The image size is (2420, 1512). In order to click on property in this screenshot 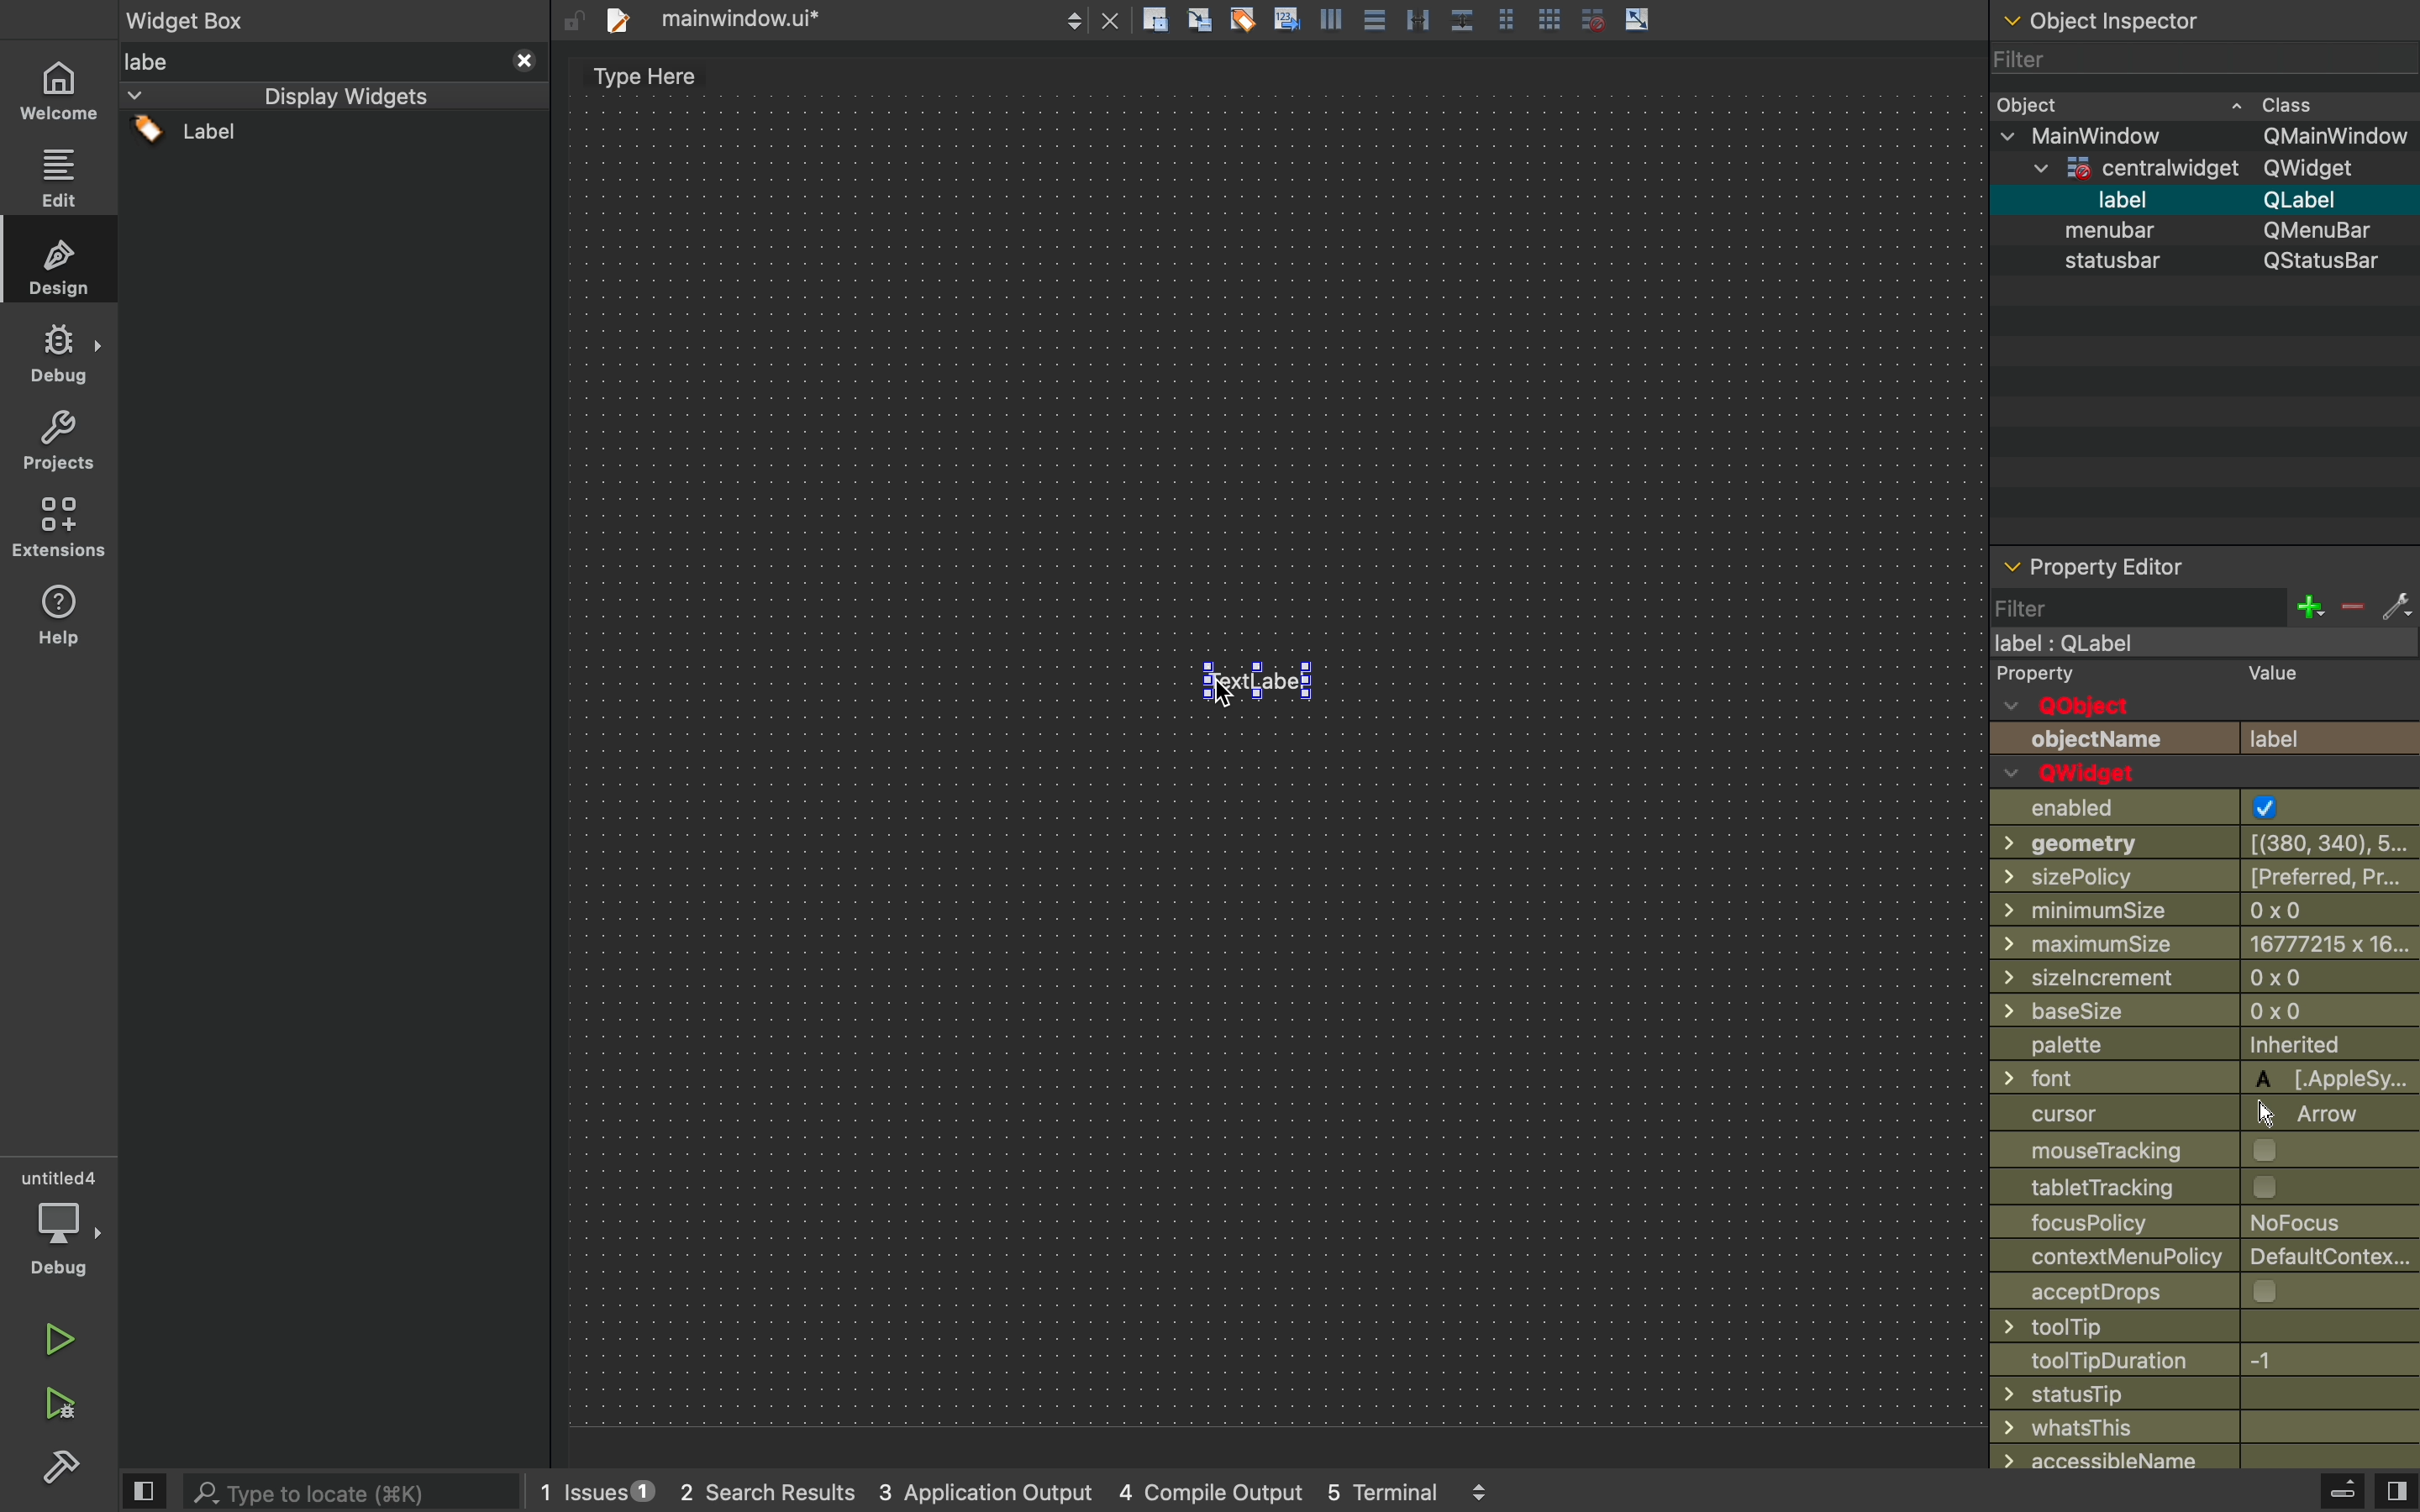, I will do `click(2038, 675)`.